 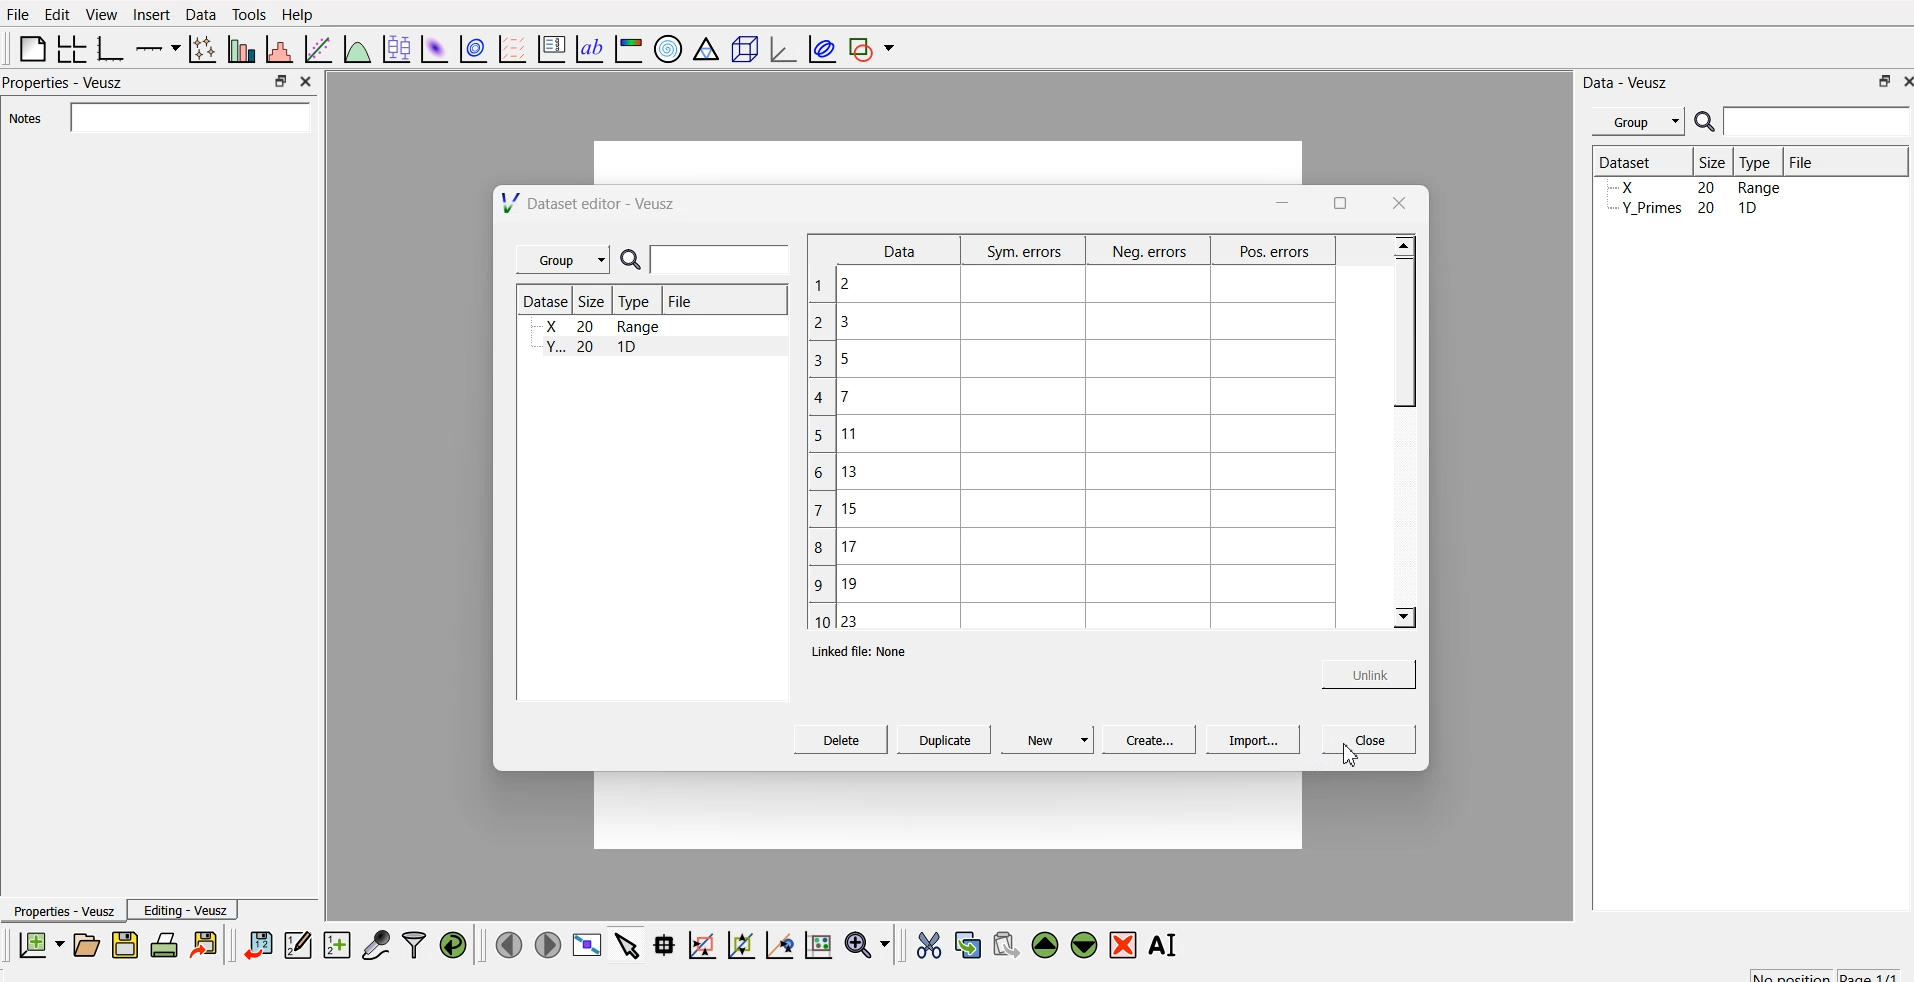 What do you see at coordinates (671, 50) in the screenshot?
I see `polar graph` at bounding box center [671, 50].